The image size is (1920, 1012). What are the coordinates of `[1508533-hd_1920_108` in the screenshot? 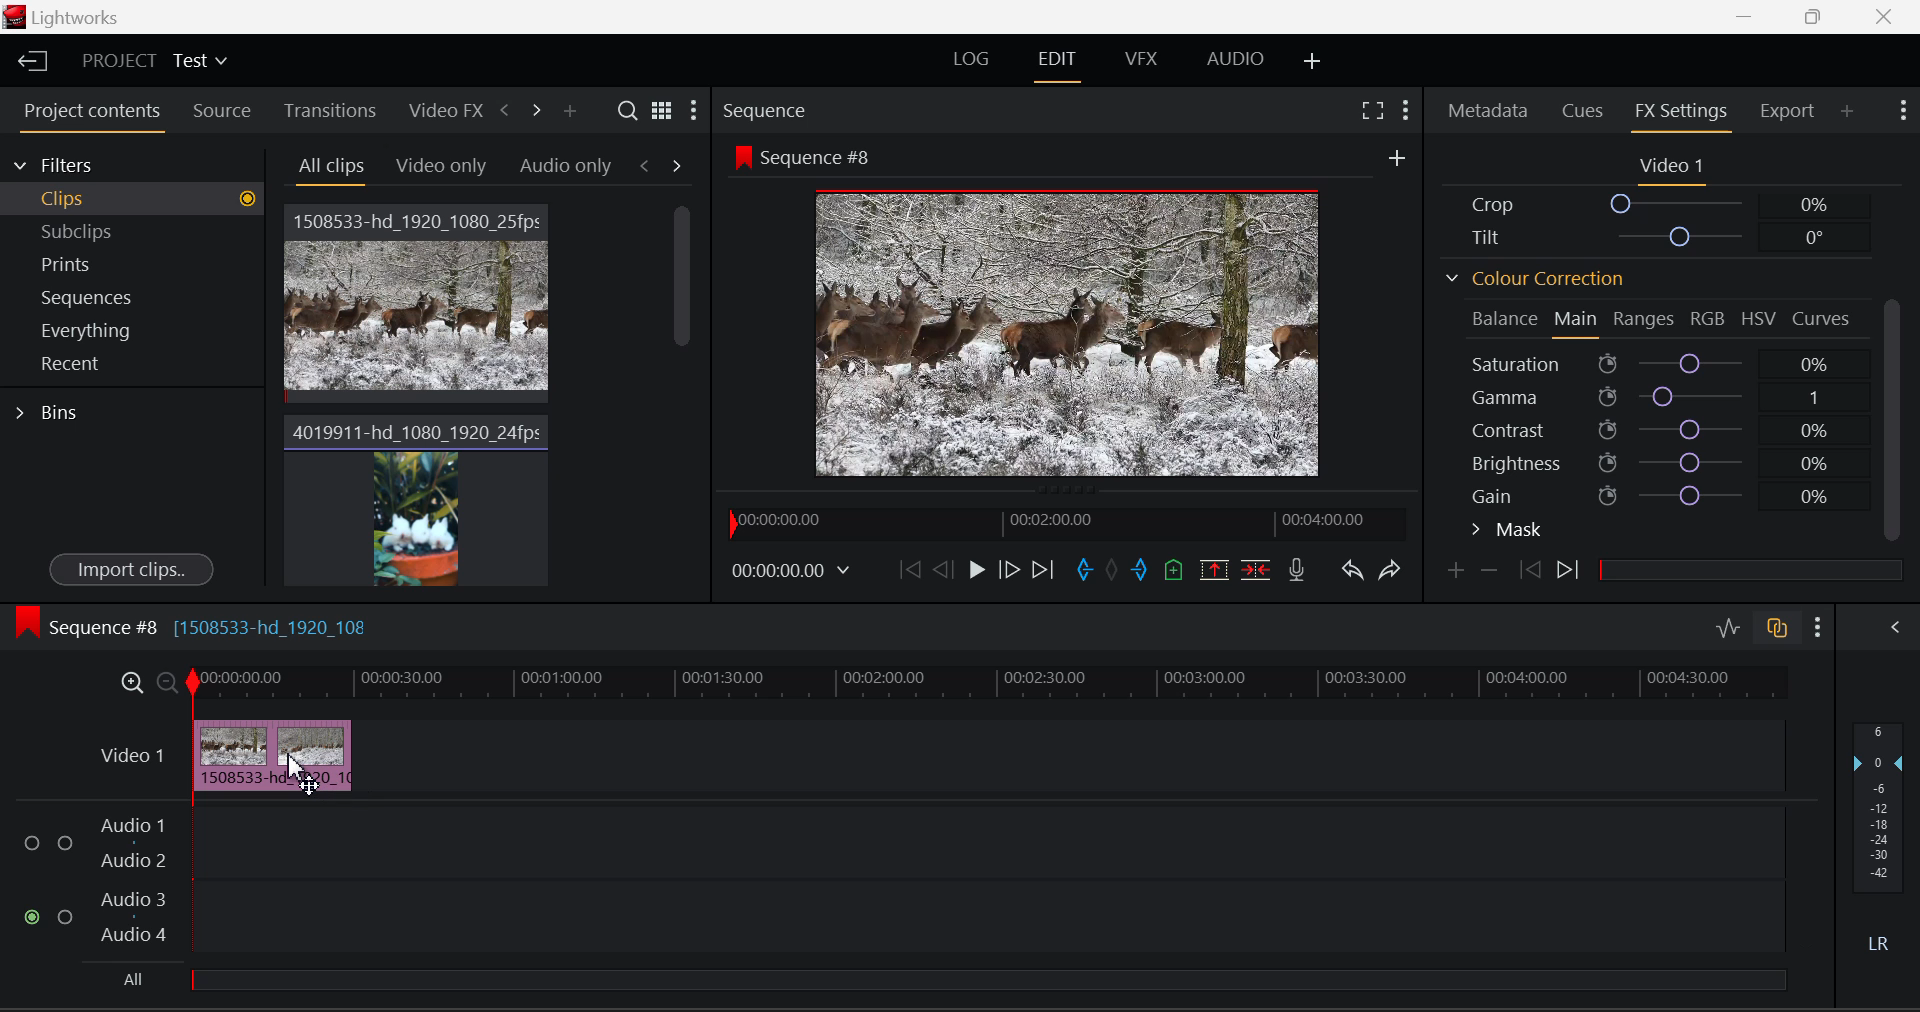 It's located at (275, 628).